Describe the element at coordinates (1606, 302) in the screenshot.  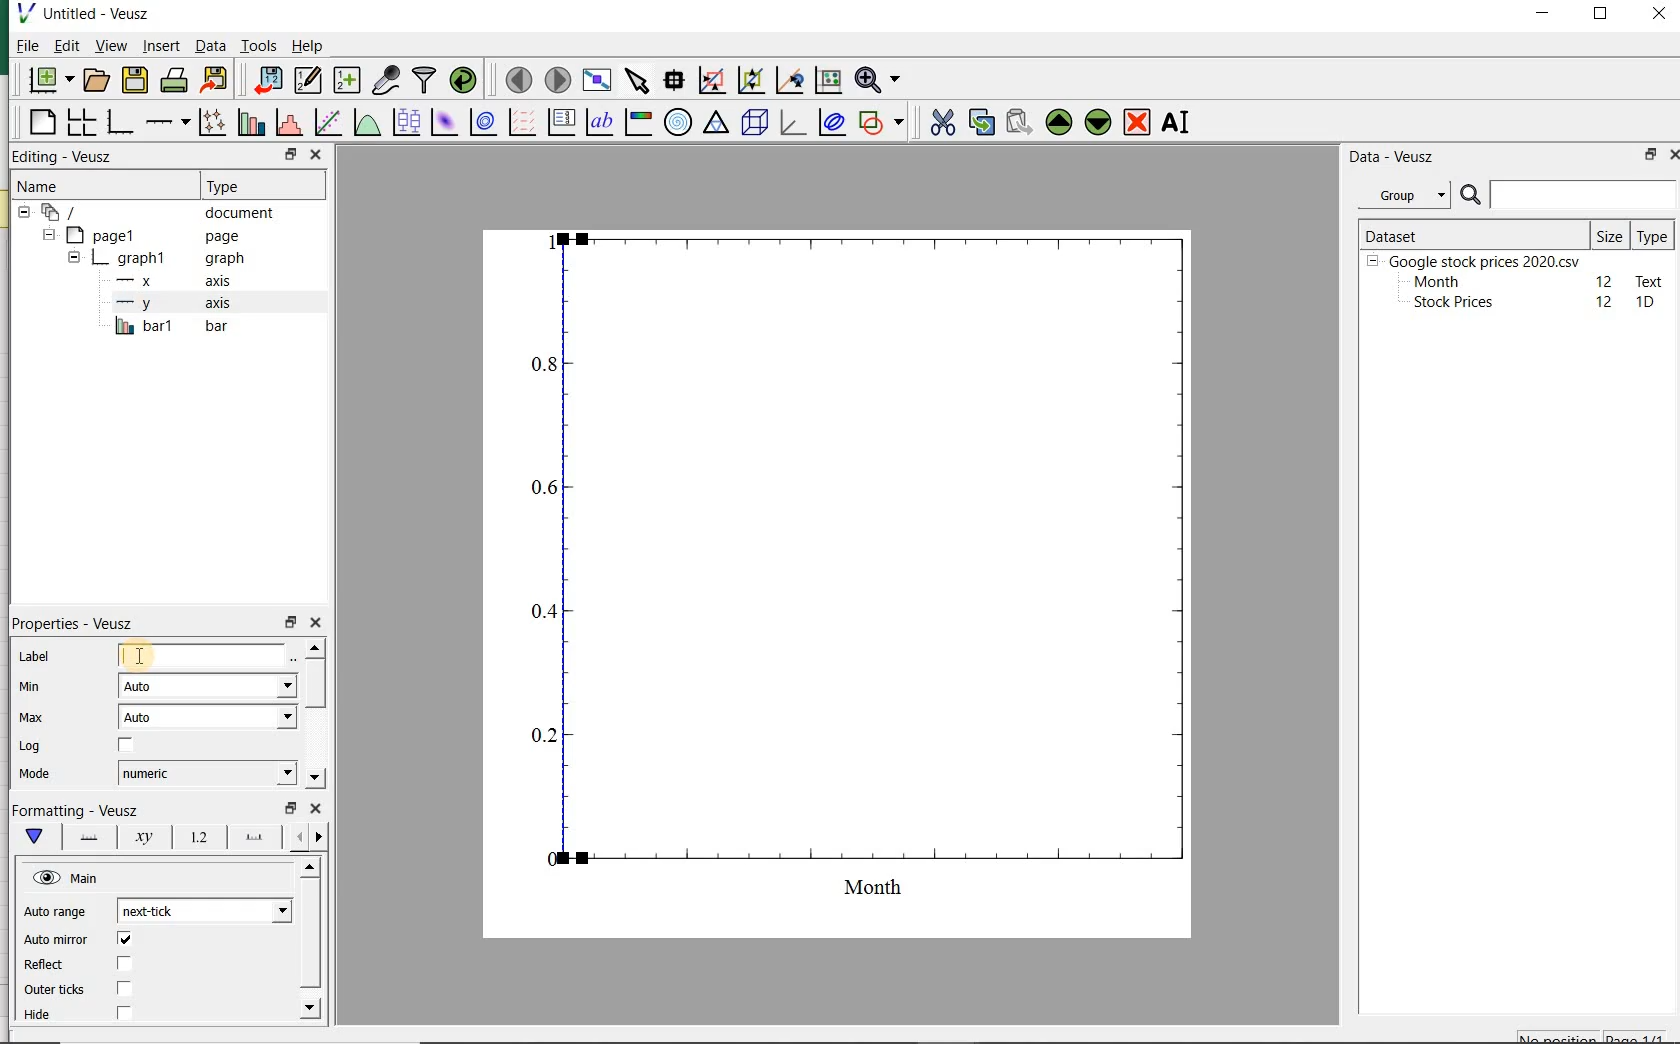
I see `12` at that location.